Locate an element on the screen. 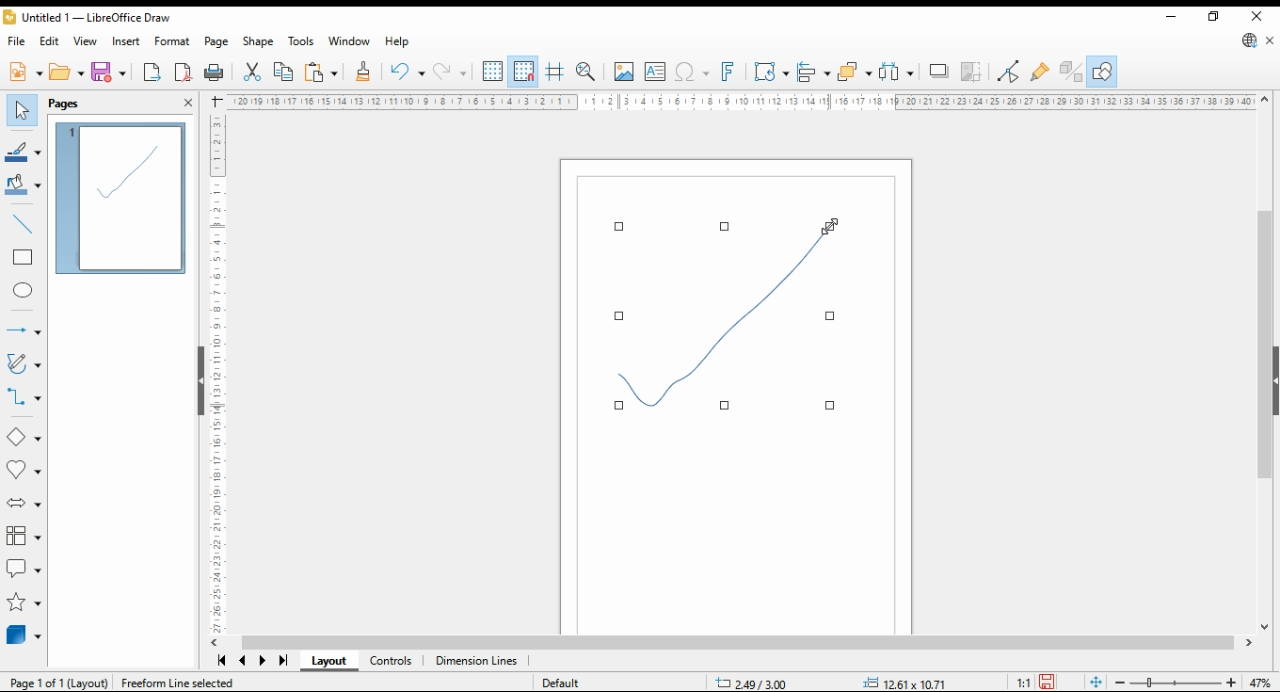 The width and height of the screenshot is (1280, 692). page 1 is located at coordinates (122, 198).